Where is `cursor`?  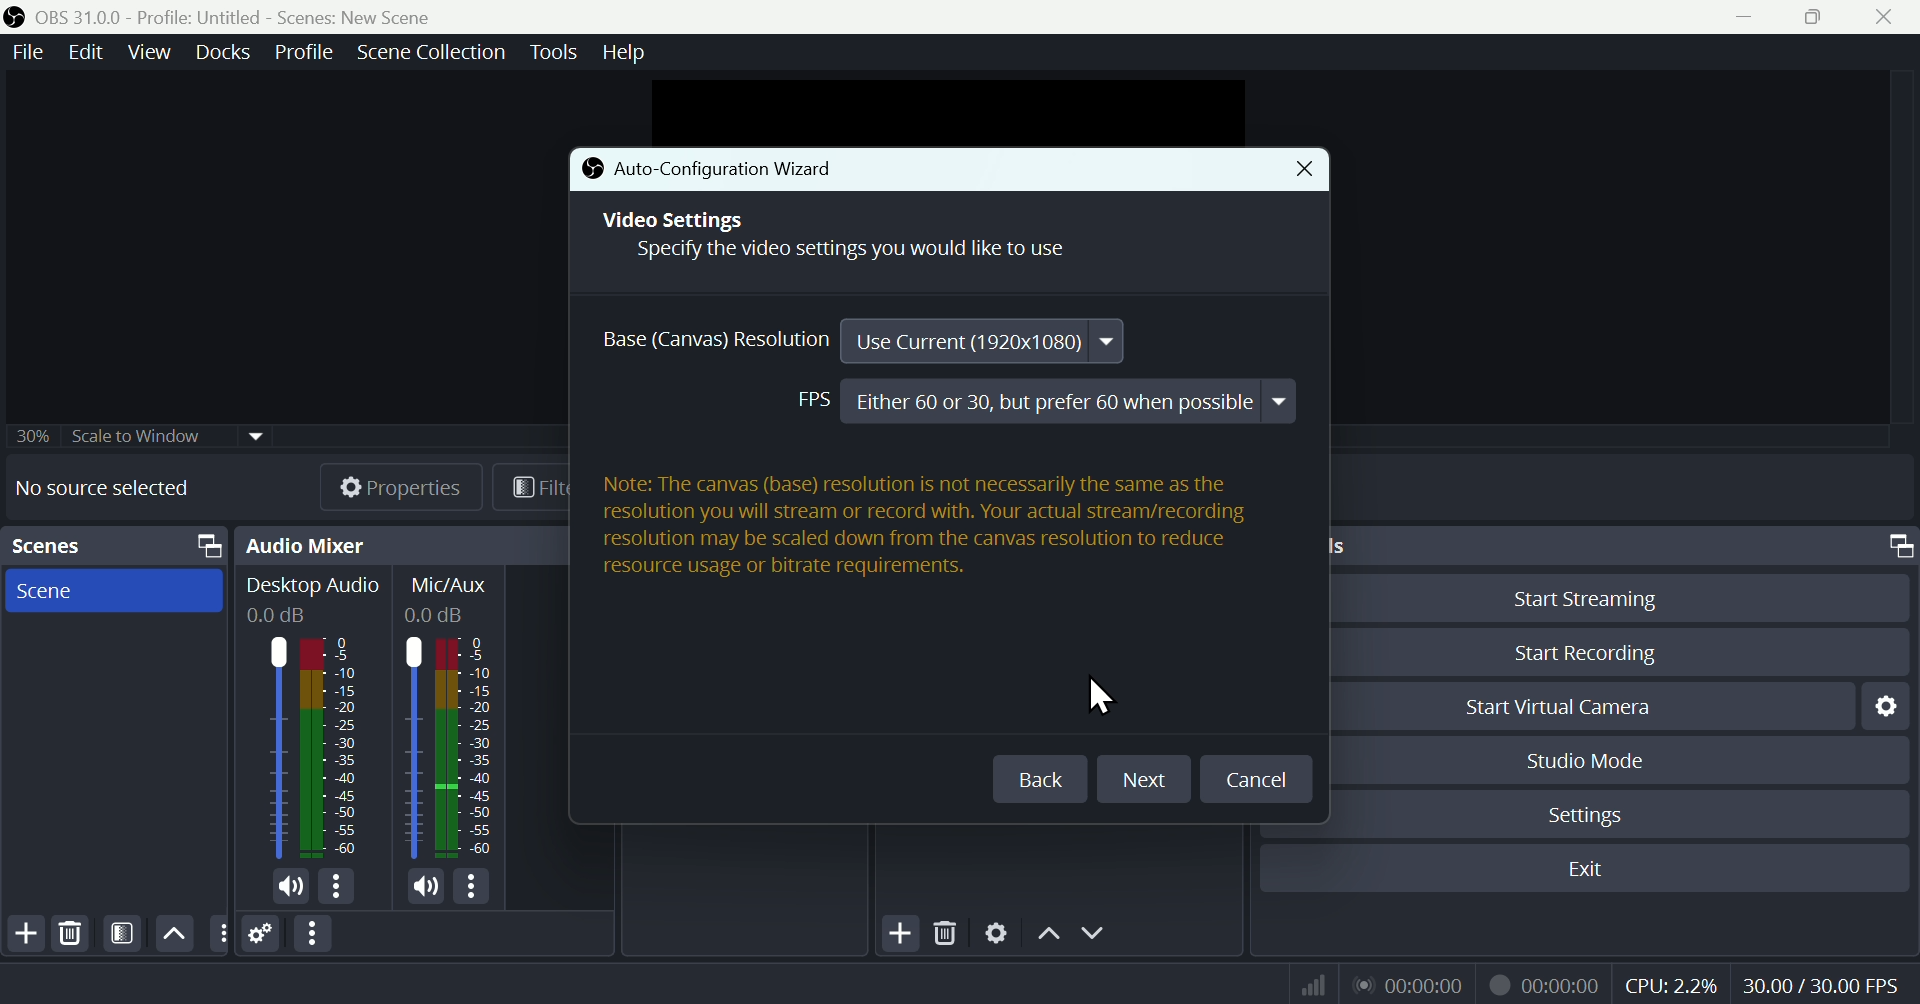 cursor is located at coordinates (1093, 695).